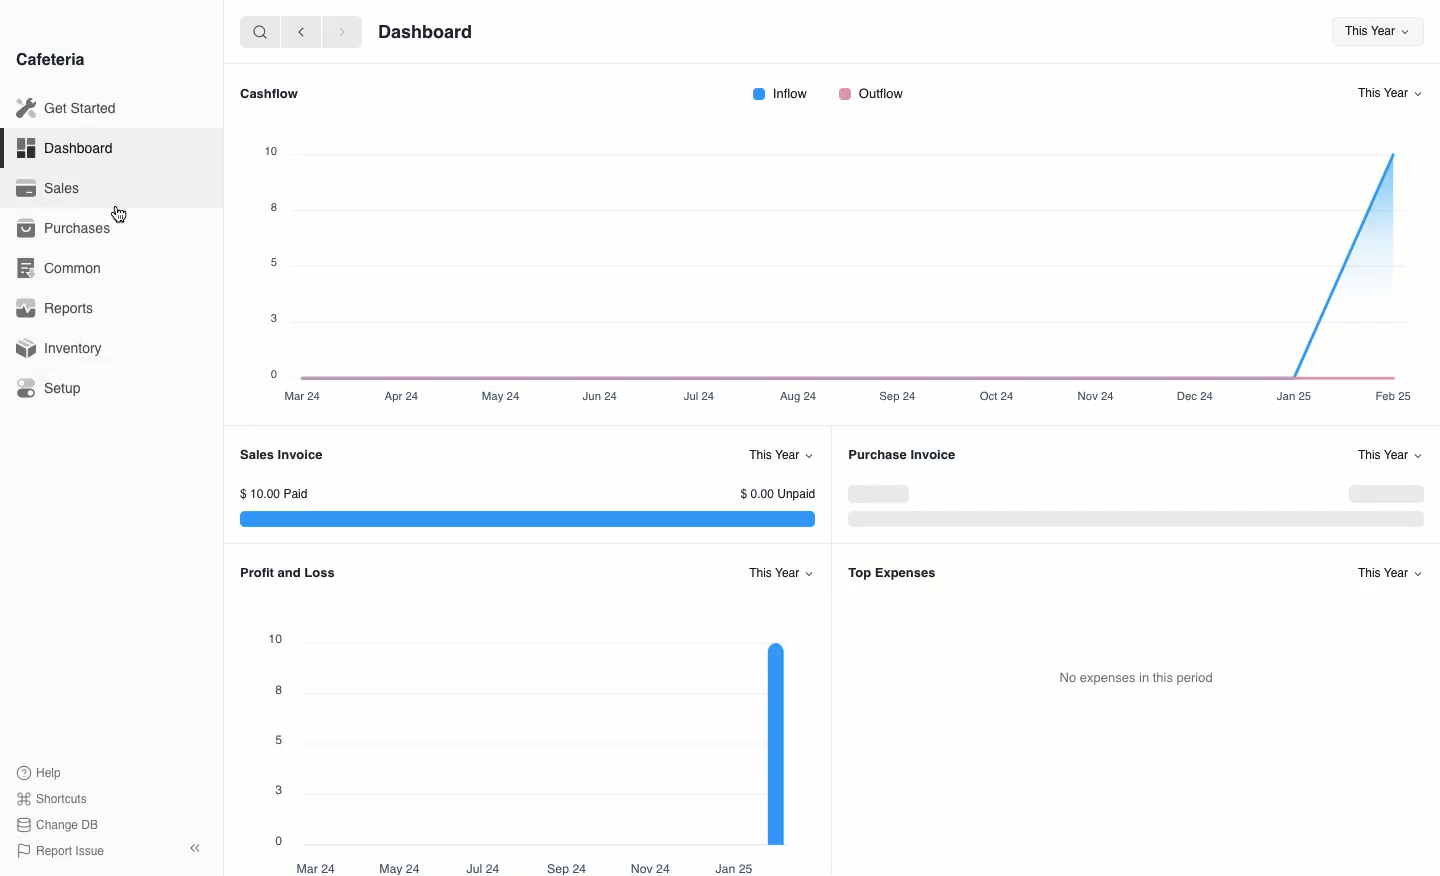 Image resolution: width=1440 pixels, height=876 pixels. Describe the element at coordinates (41, 770) in the screenshot. I see `Help` at that location.